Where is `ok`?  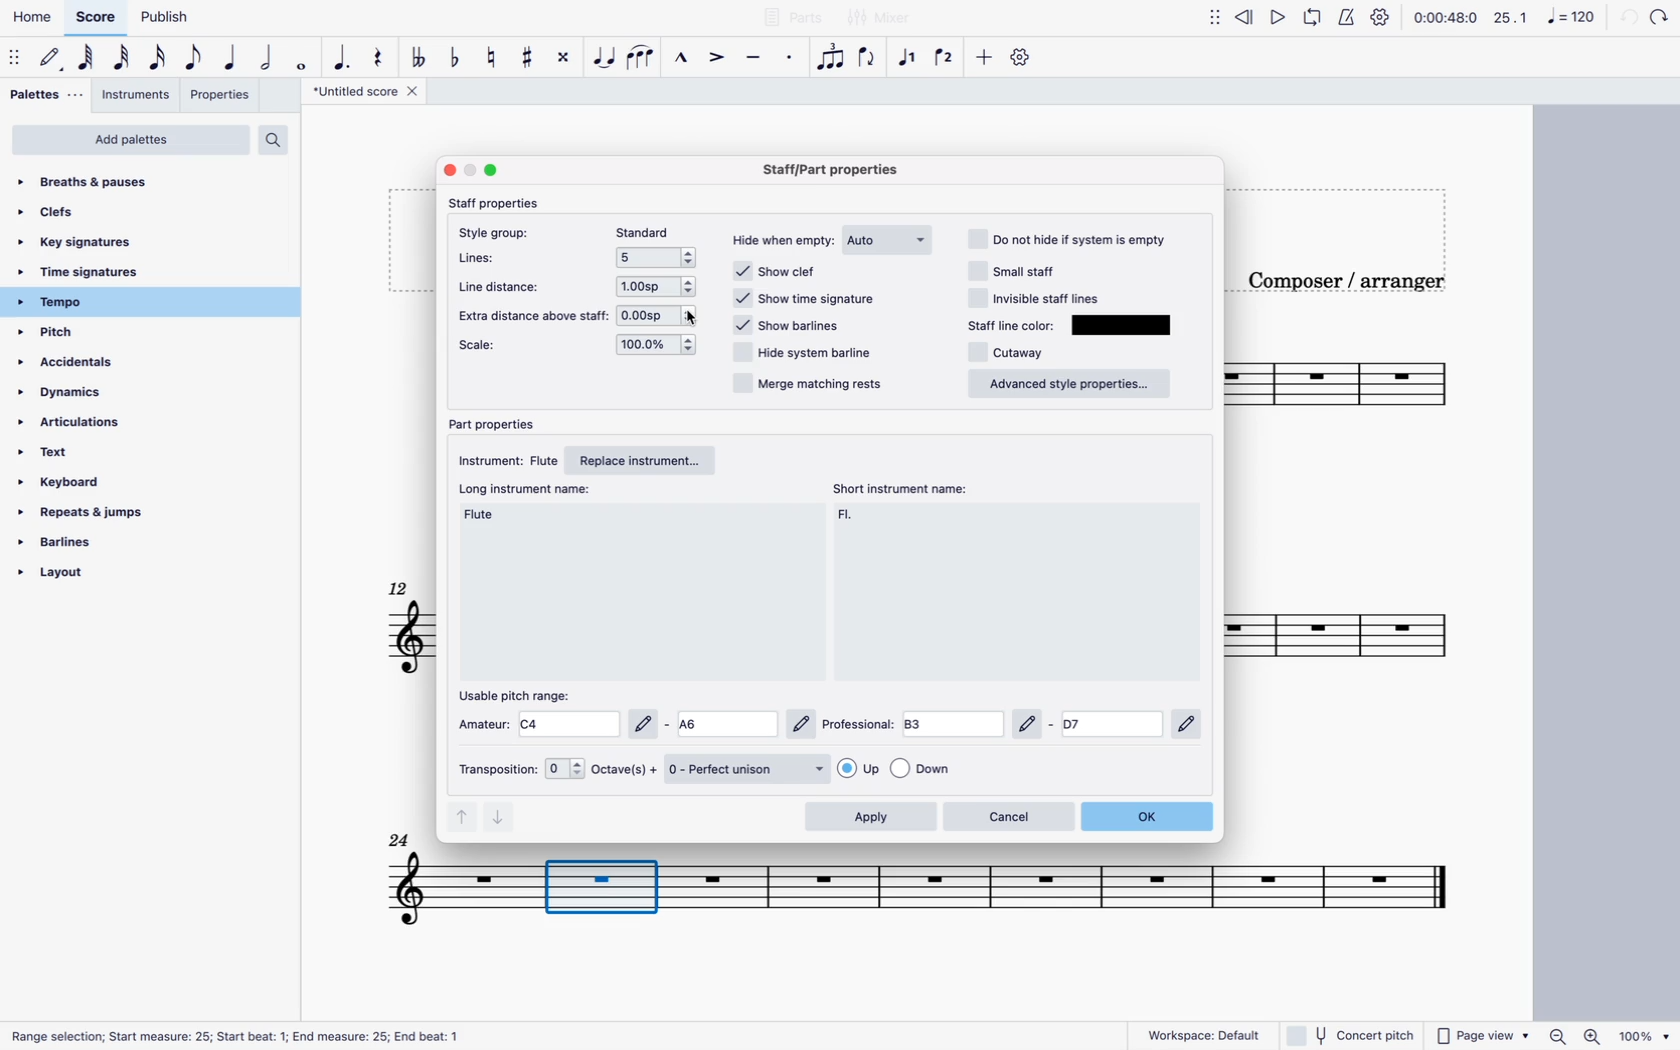 ok is located at coordinates (1151, 815).